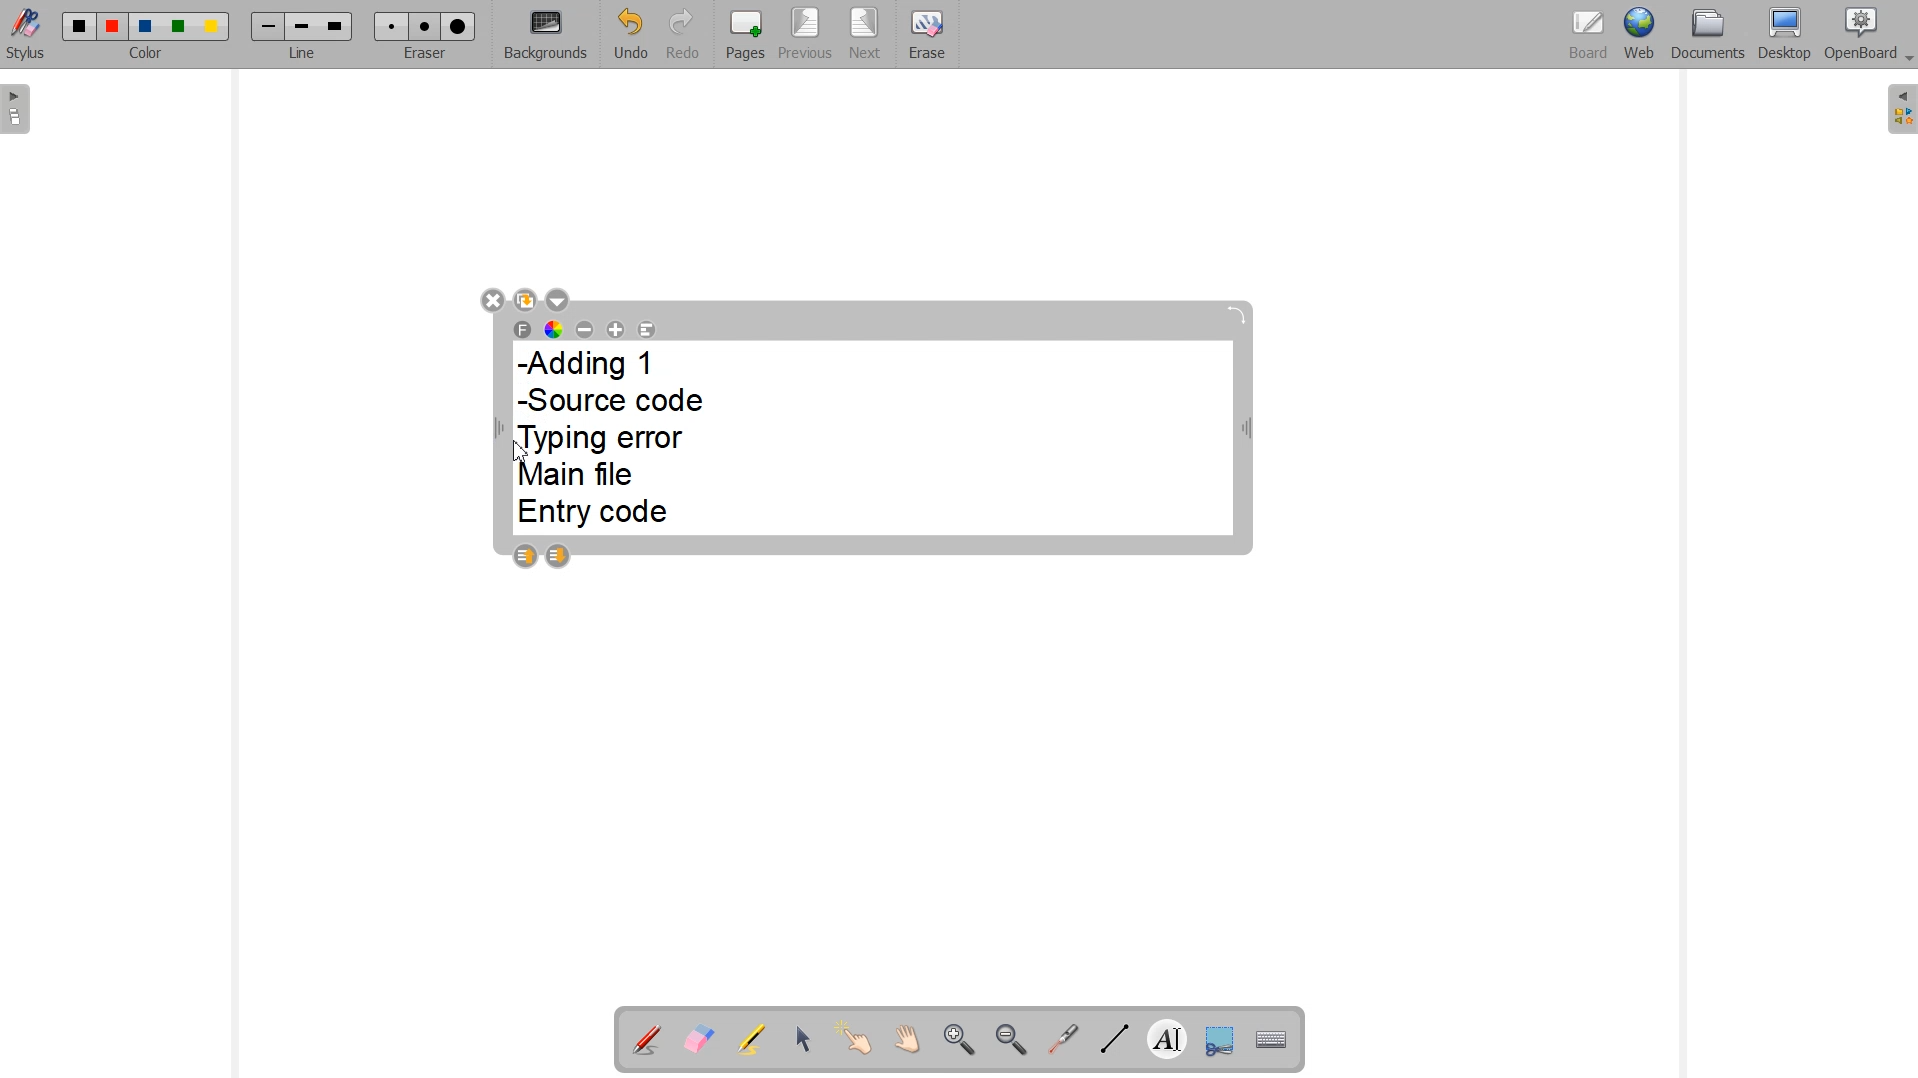 This screenshot has height=1078, width=1918. What do you see at coordinates (629, 34) in the screenshot?
I see `Undo` at bounding box center [629, 34].